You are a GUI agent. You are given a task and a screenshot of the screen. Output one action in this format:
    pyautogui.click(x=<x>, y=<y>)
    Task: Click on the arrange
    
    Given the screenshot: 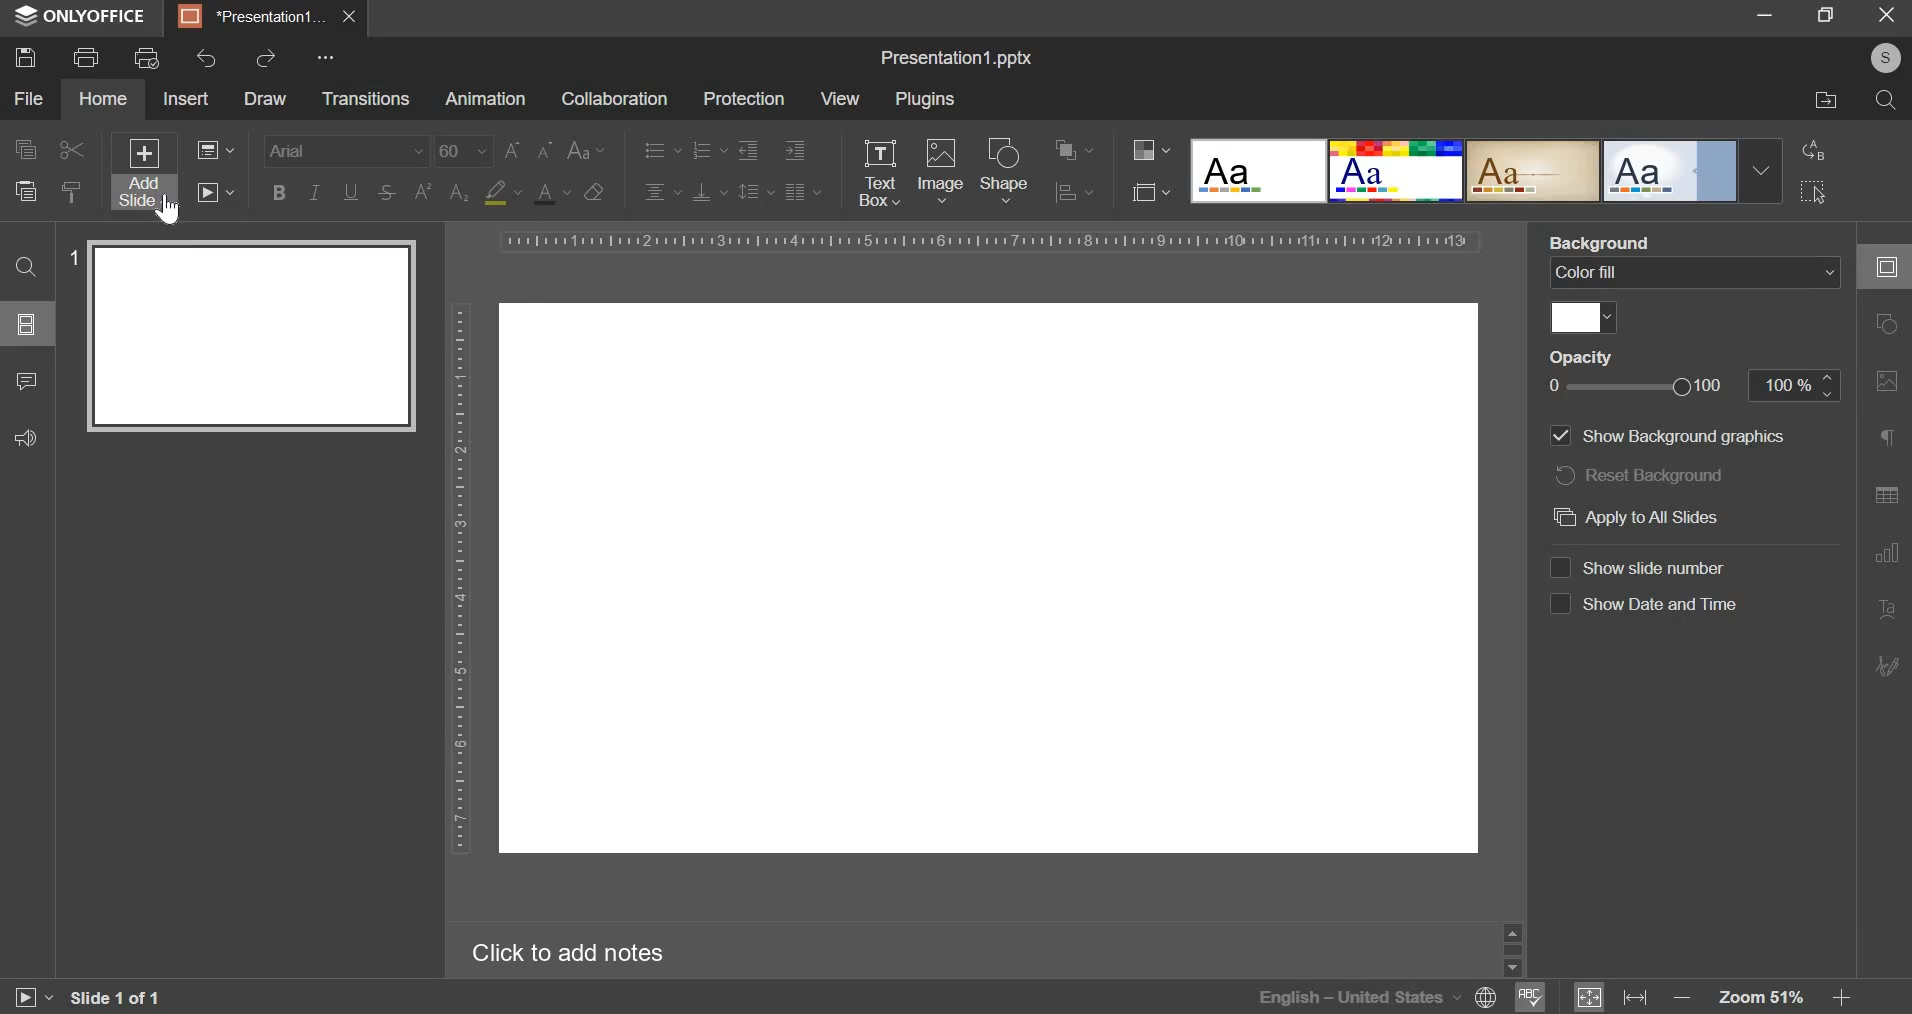 What is the action you would take?
    pyautogui.click(x=1074, y=150)
    